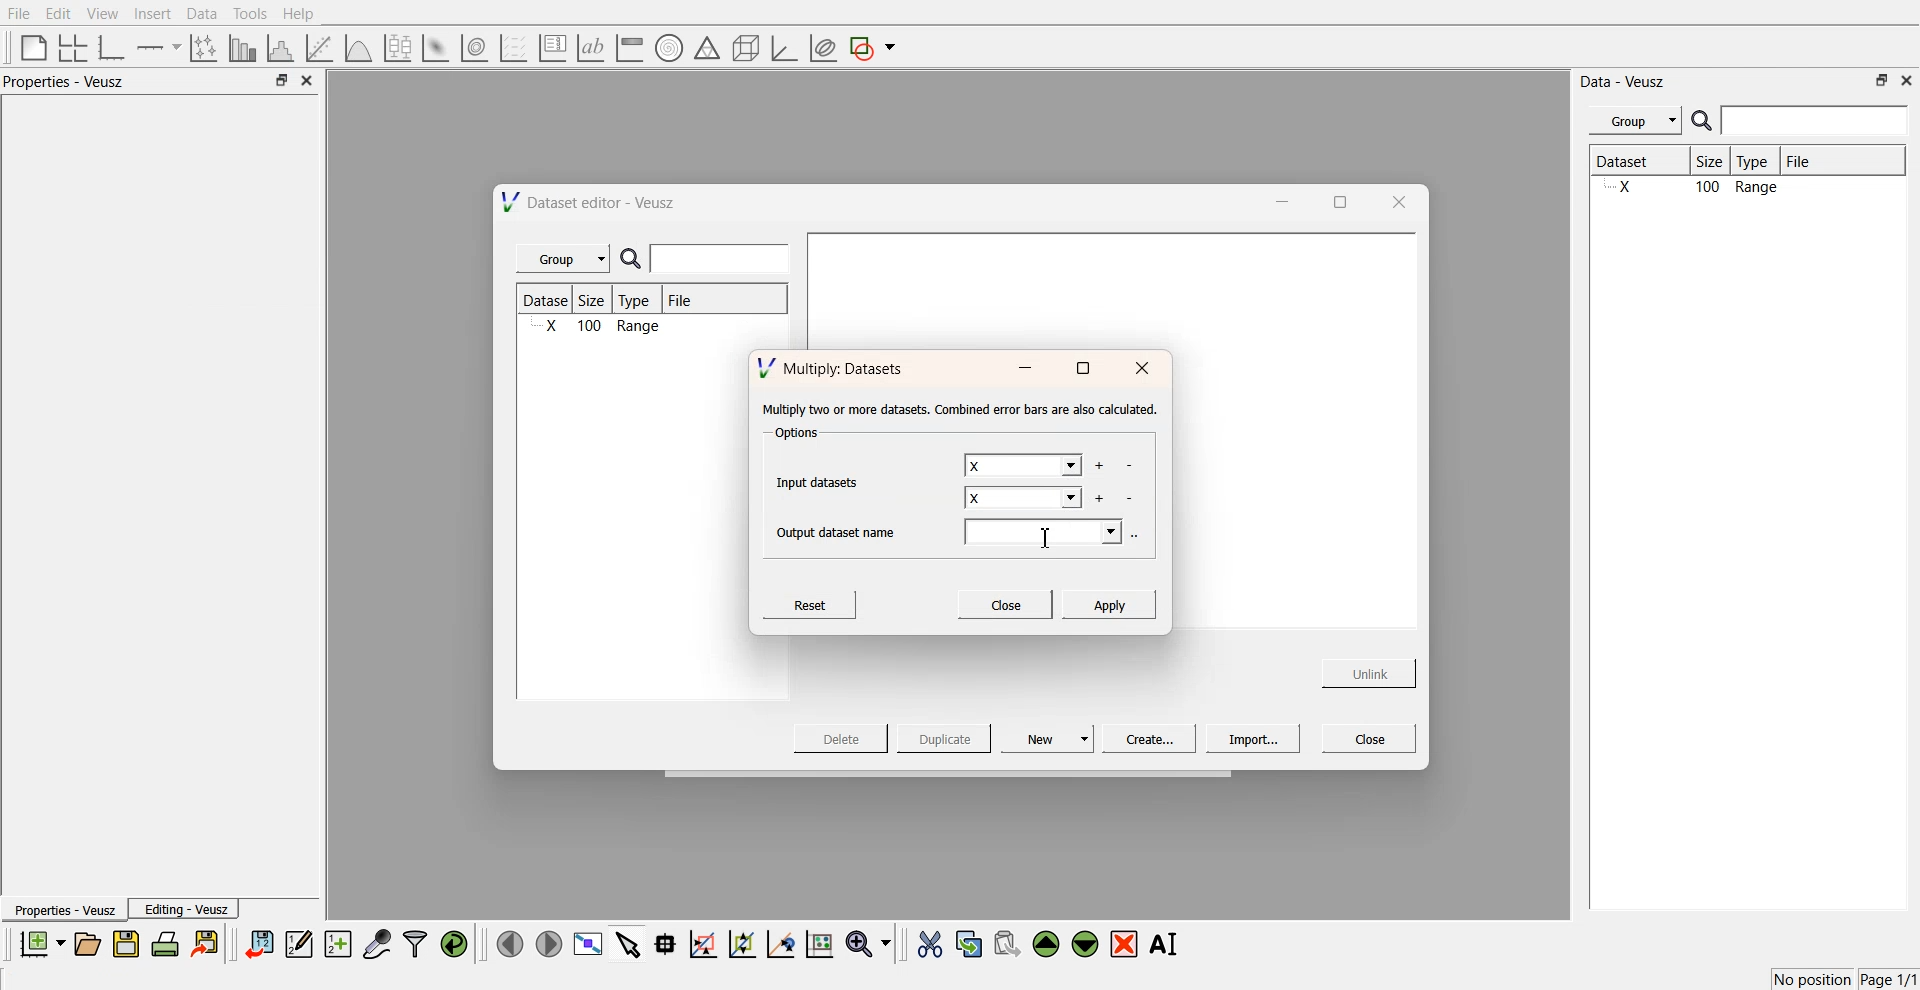 Image resolution: width=1920 pixels, height=990 pixels. Describe the element at coordinates (299, 946) in the screenshot. I see `edit and enter data points` at that location.